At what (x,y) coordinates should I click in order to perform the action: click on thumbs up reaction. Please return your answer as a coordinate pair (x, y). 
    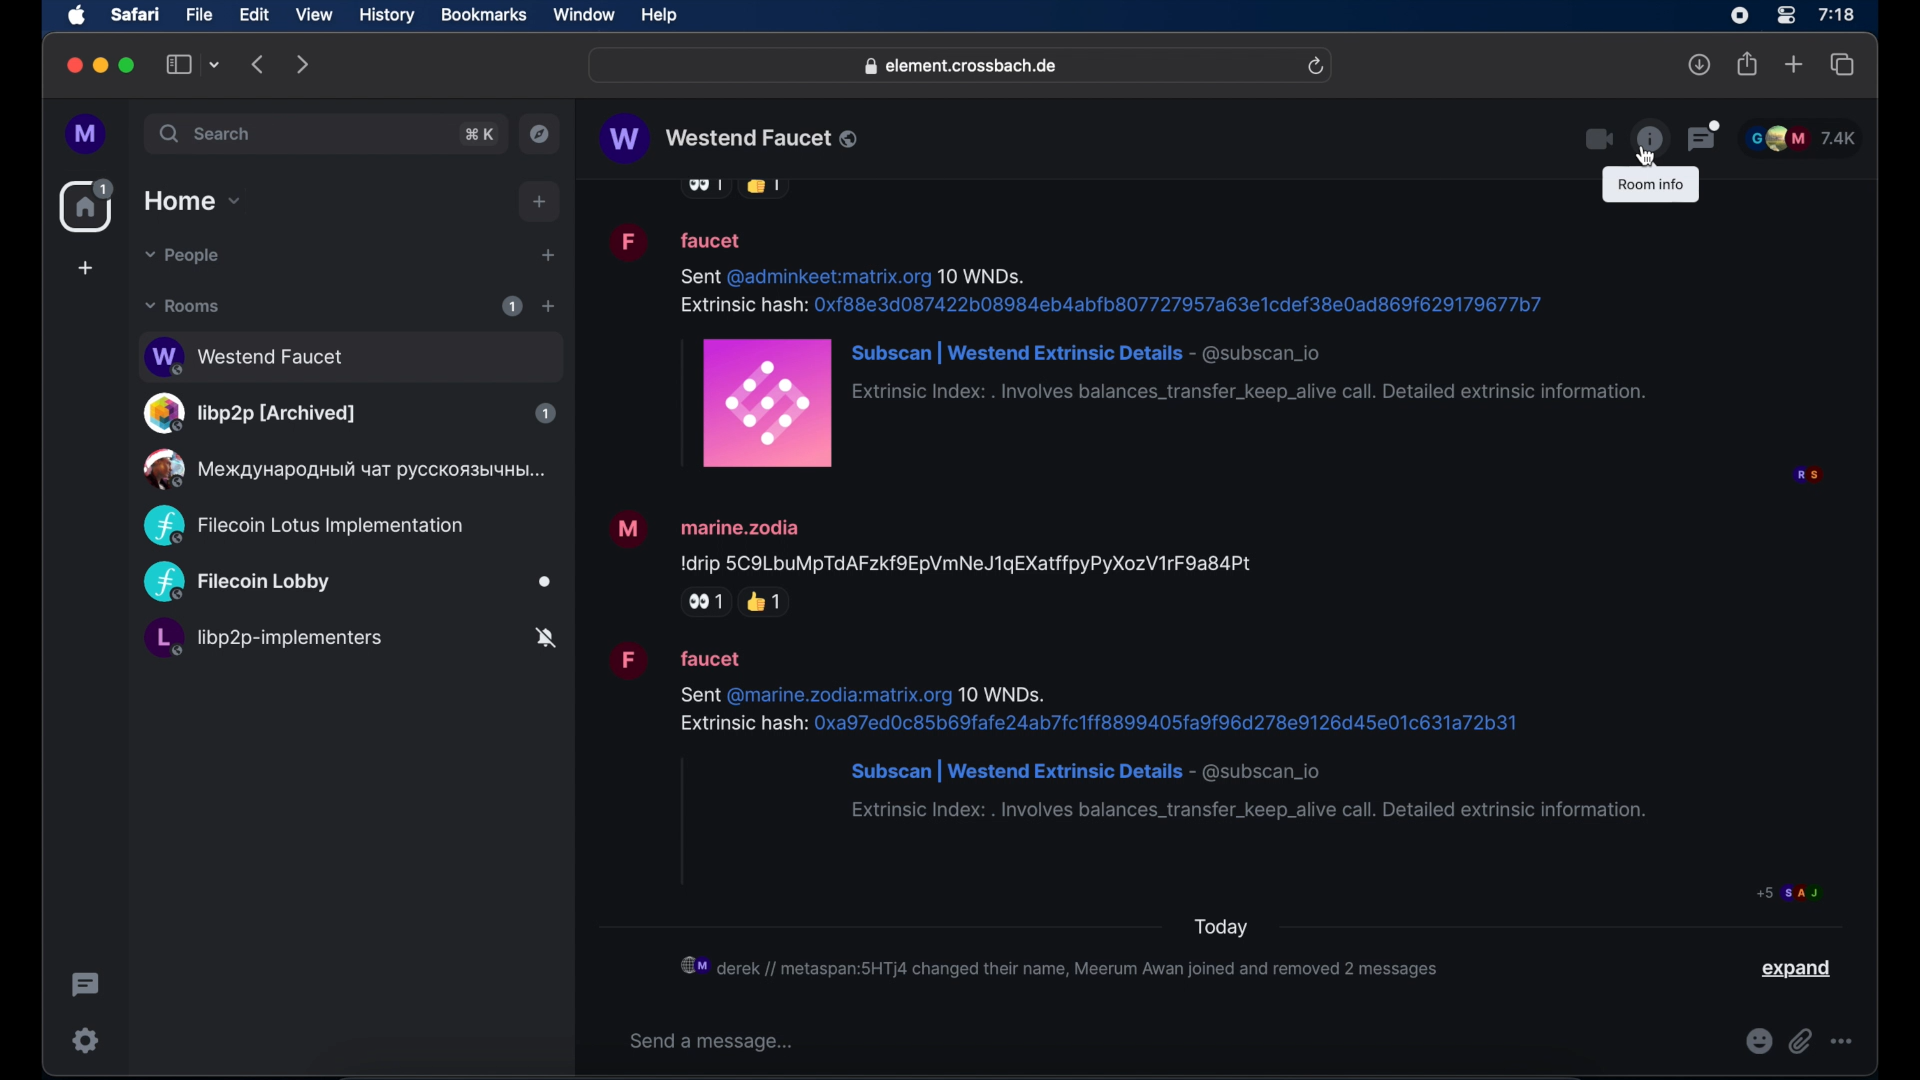
    Looking at the image, I should click on (767, 601).